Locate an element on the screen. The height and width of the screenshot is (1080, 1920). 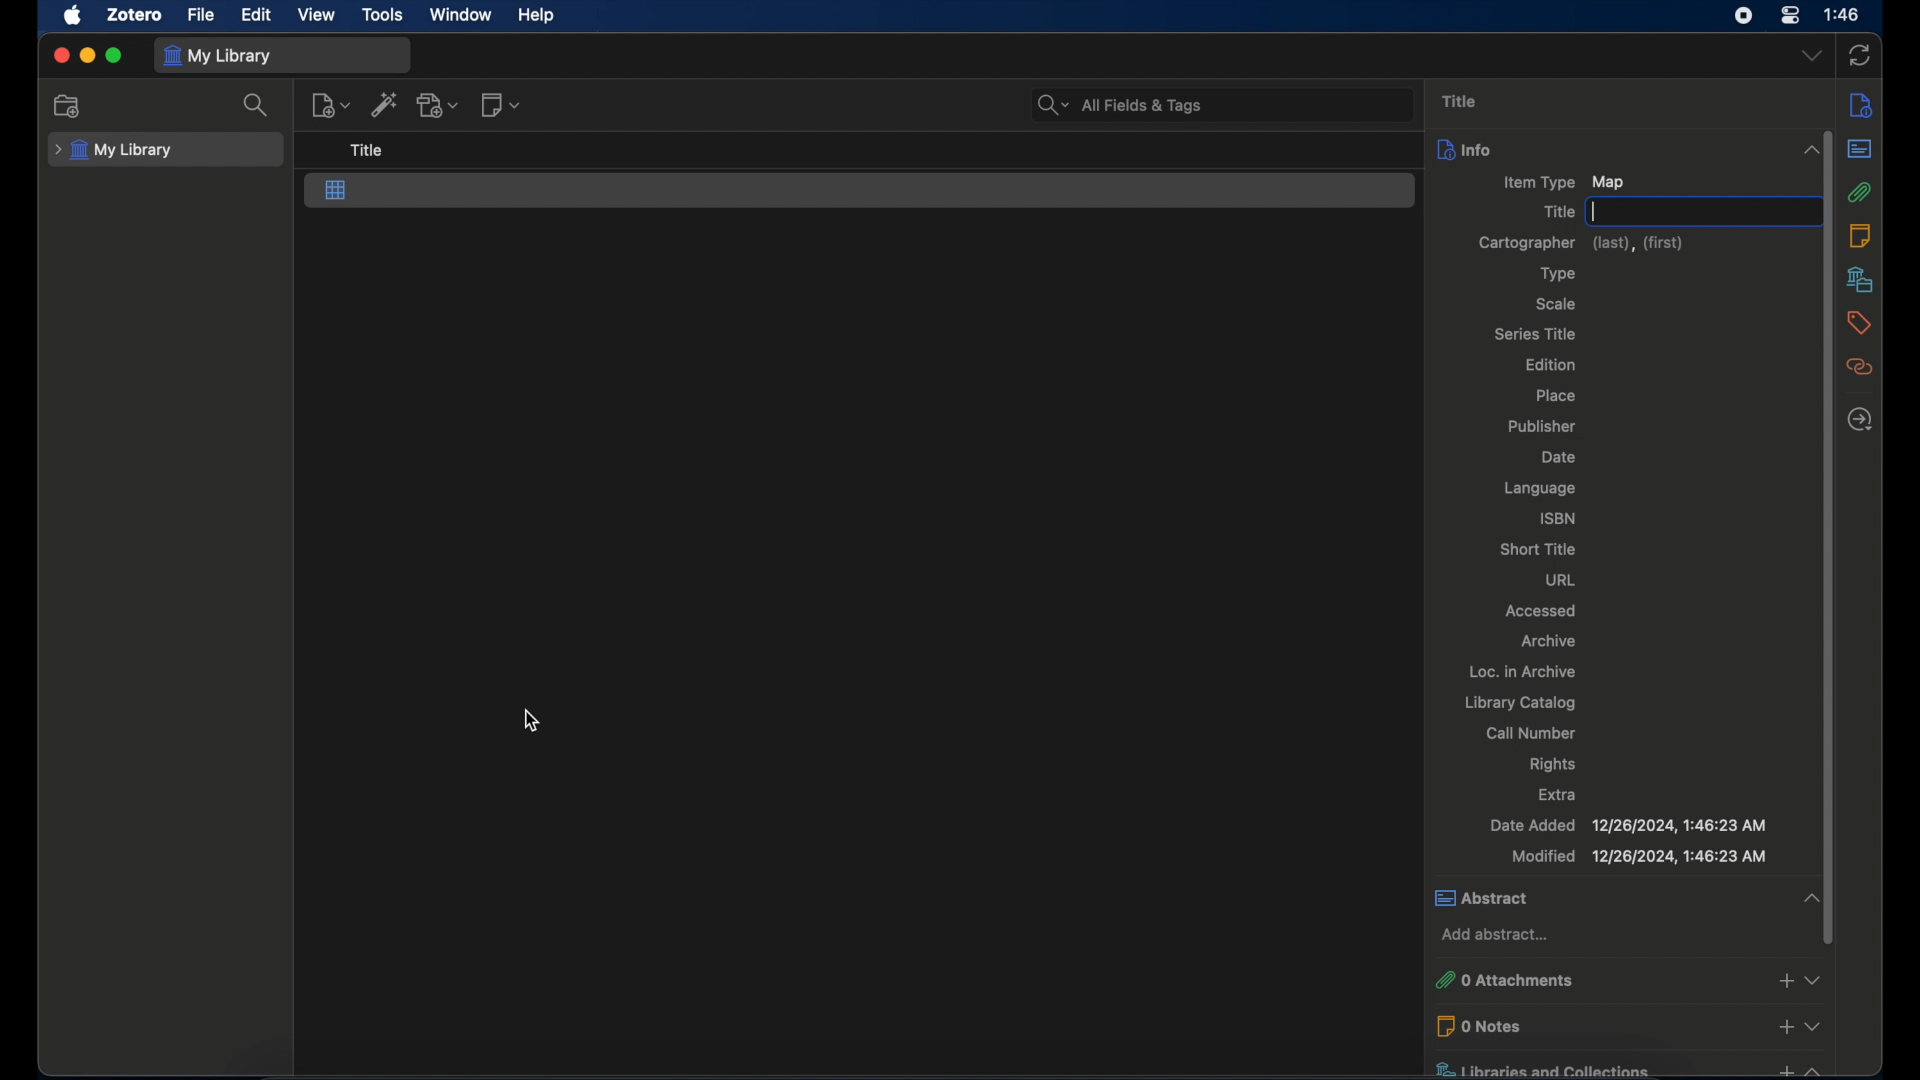
add is located at coordinates (1782, 1068).